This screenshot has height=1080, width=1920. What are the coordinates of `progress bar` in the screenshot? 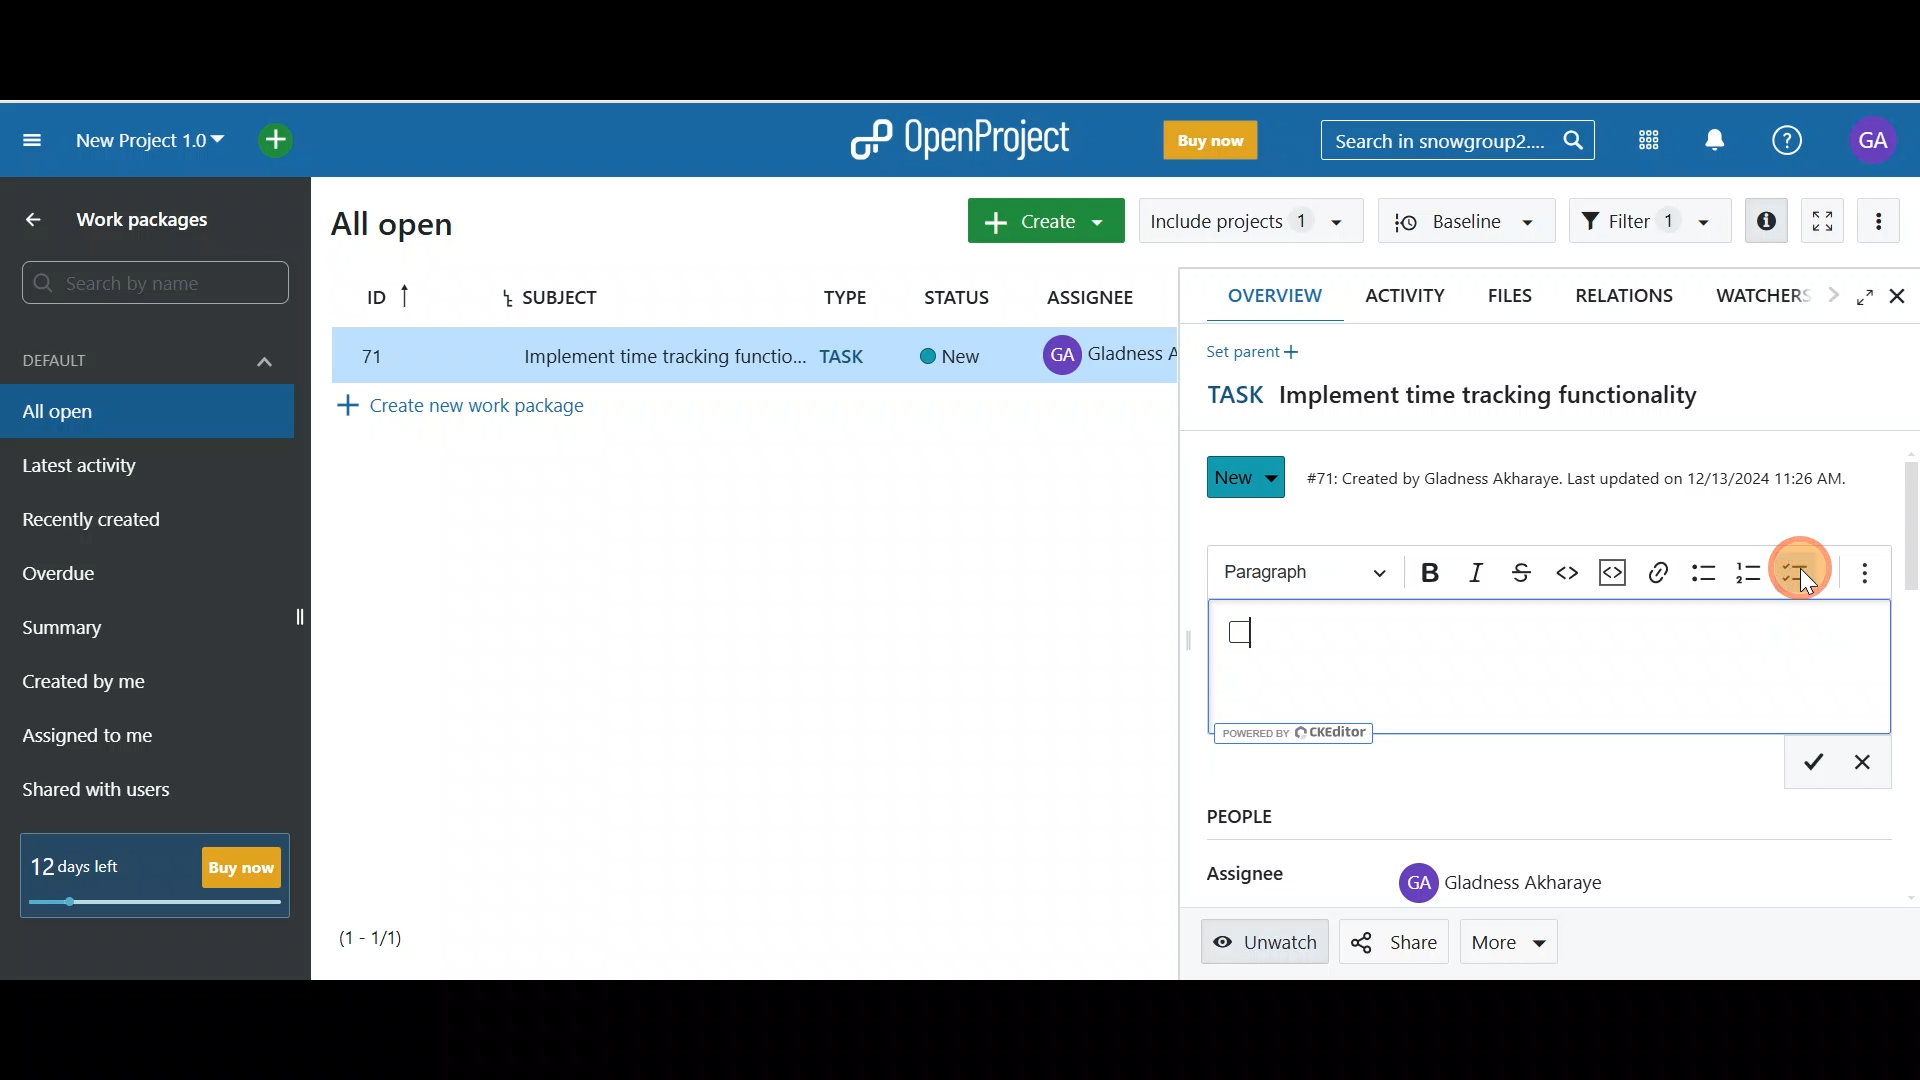 It's located at (158, 904).